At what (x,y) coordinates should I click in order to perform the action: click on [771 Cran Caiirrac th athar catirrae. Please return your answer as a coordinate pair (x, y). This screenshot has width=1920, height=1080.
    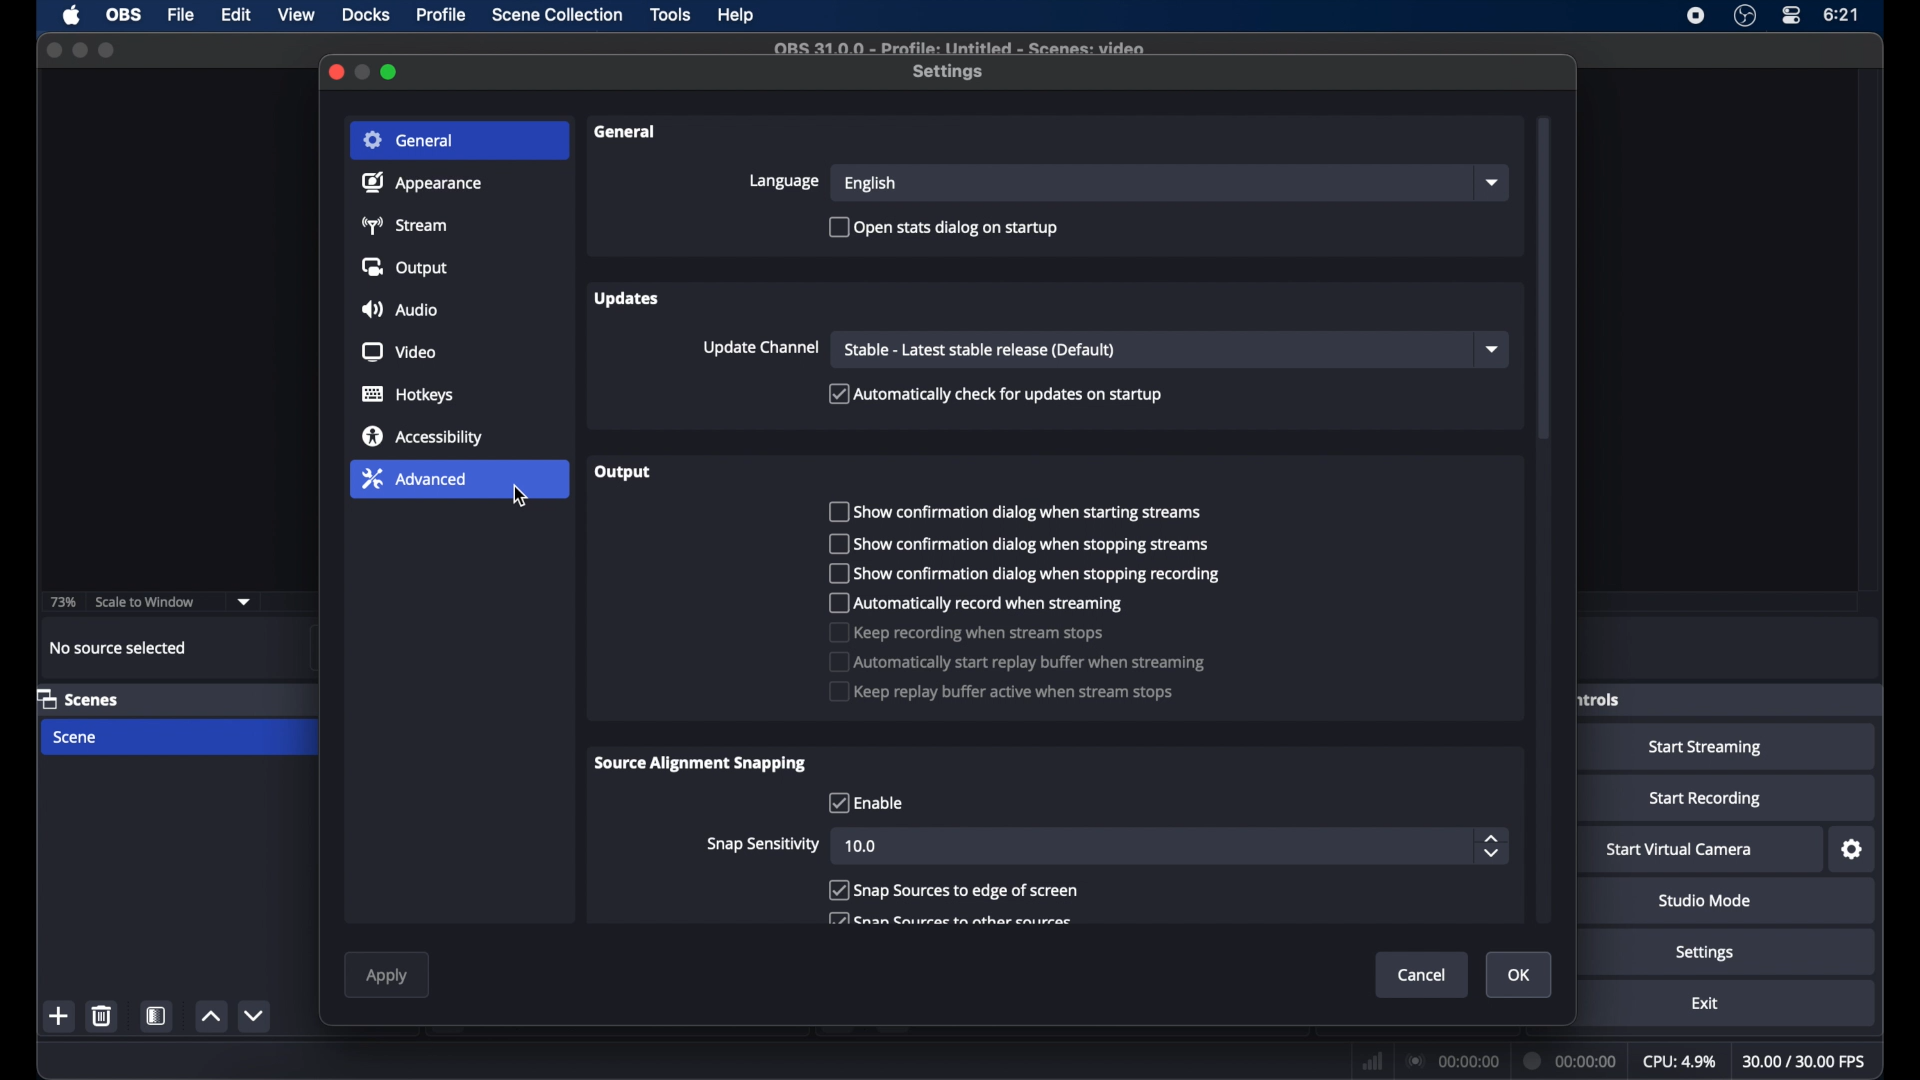
    Looking at the image, I should click on (950, 919).